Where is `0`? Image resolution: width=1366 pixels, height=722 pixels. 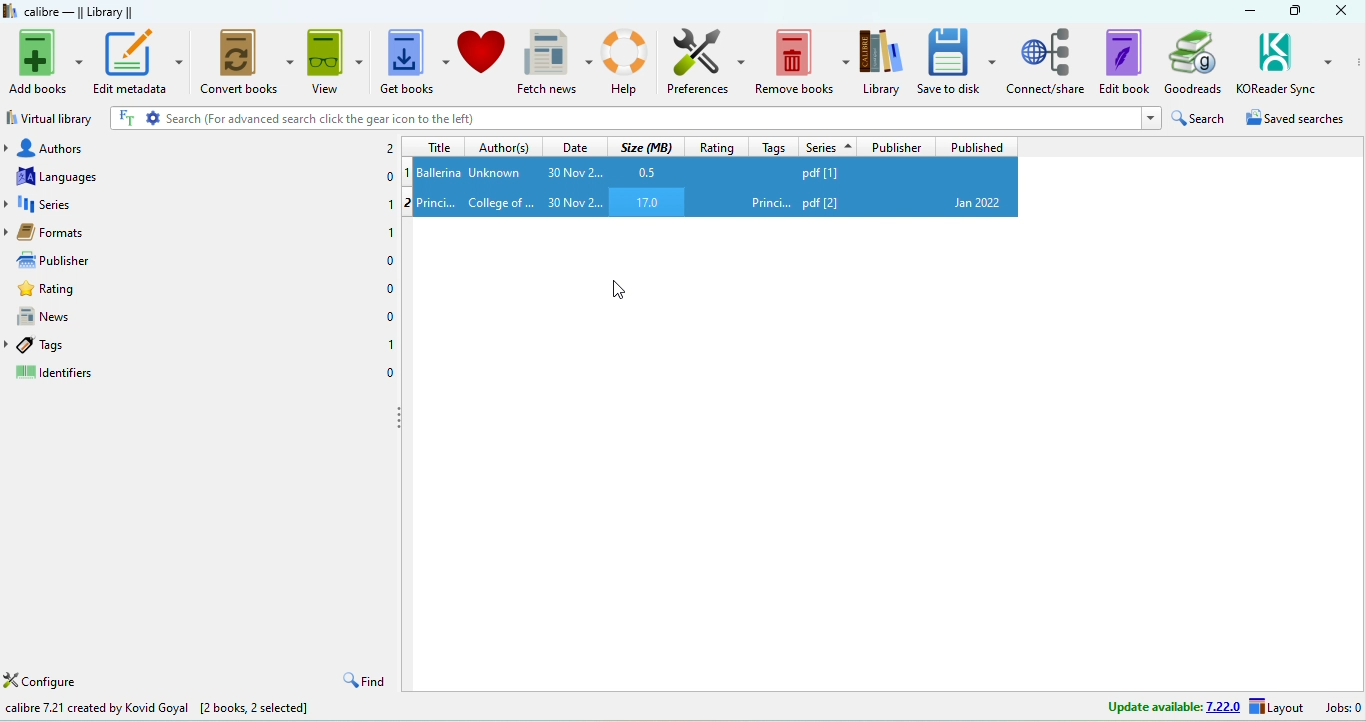 0 is located at coordinates (388, 289).